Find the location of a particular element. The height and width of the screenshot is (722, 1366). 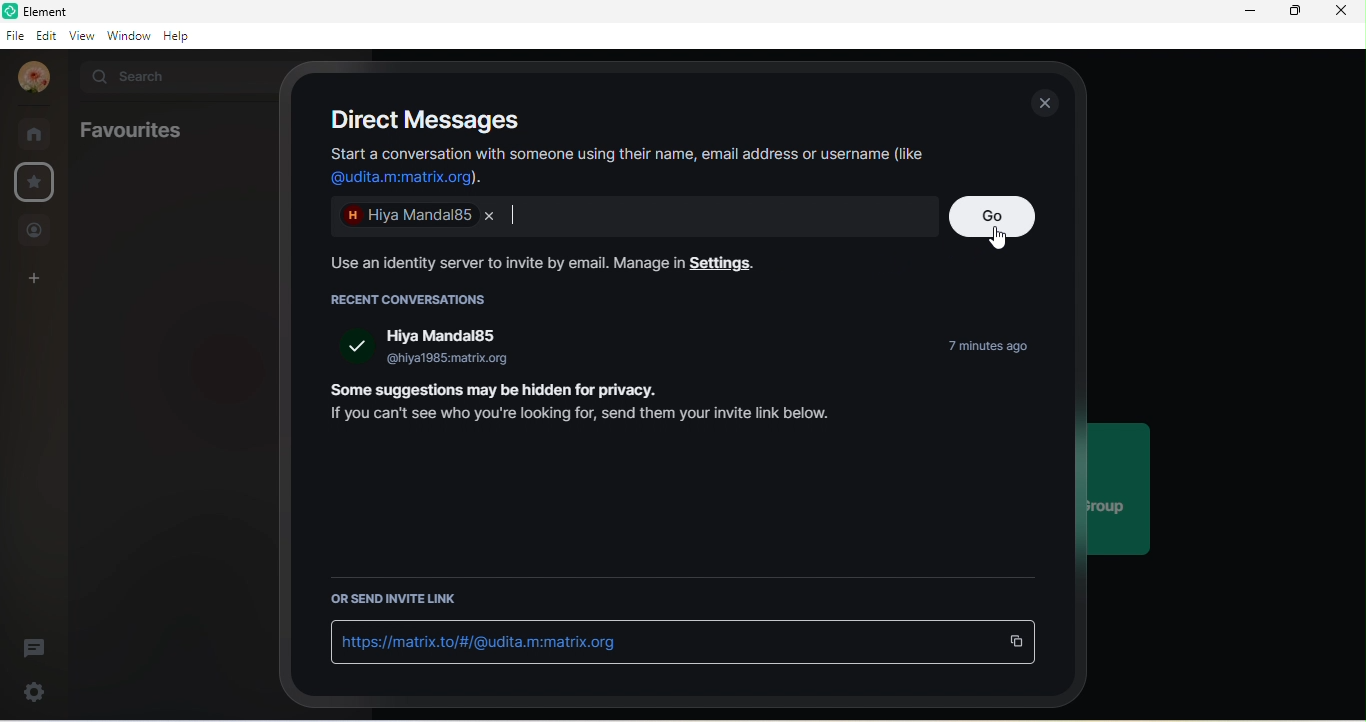

settings is located at coordinates (35, 694).